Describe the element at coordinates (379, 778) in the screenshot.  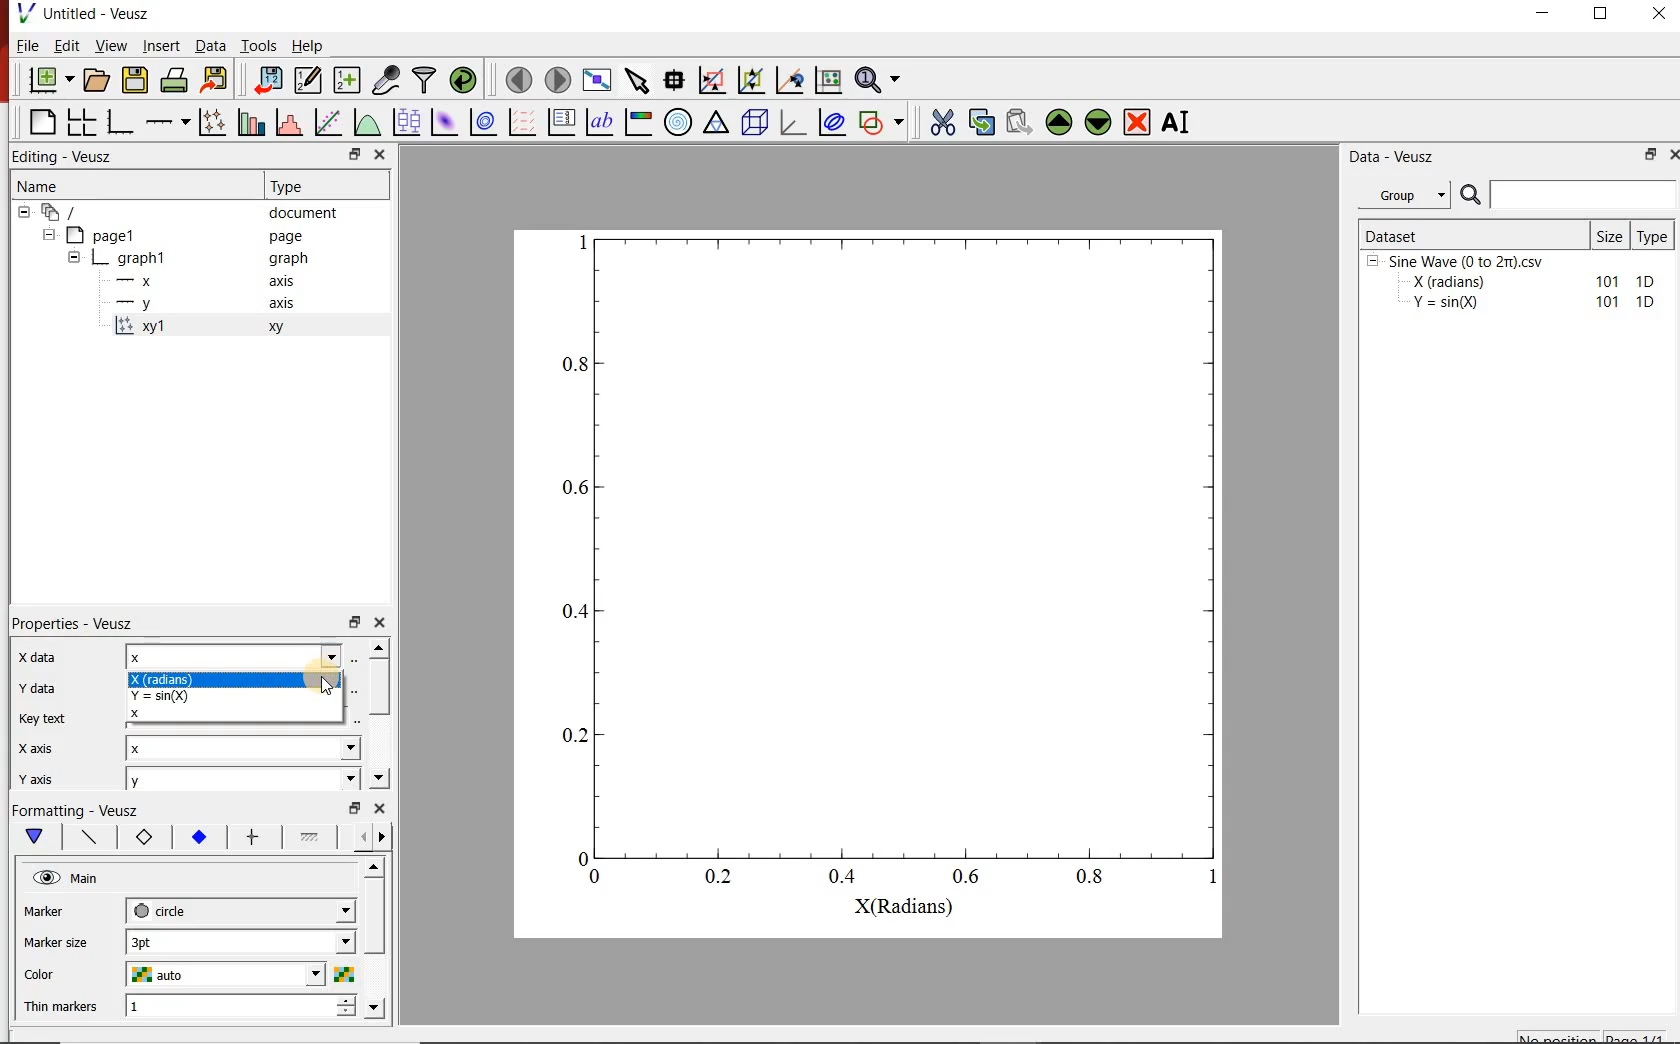
I see `Down` at that location.